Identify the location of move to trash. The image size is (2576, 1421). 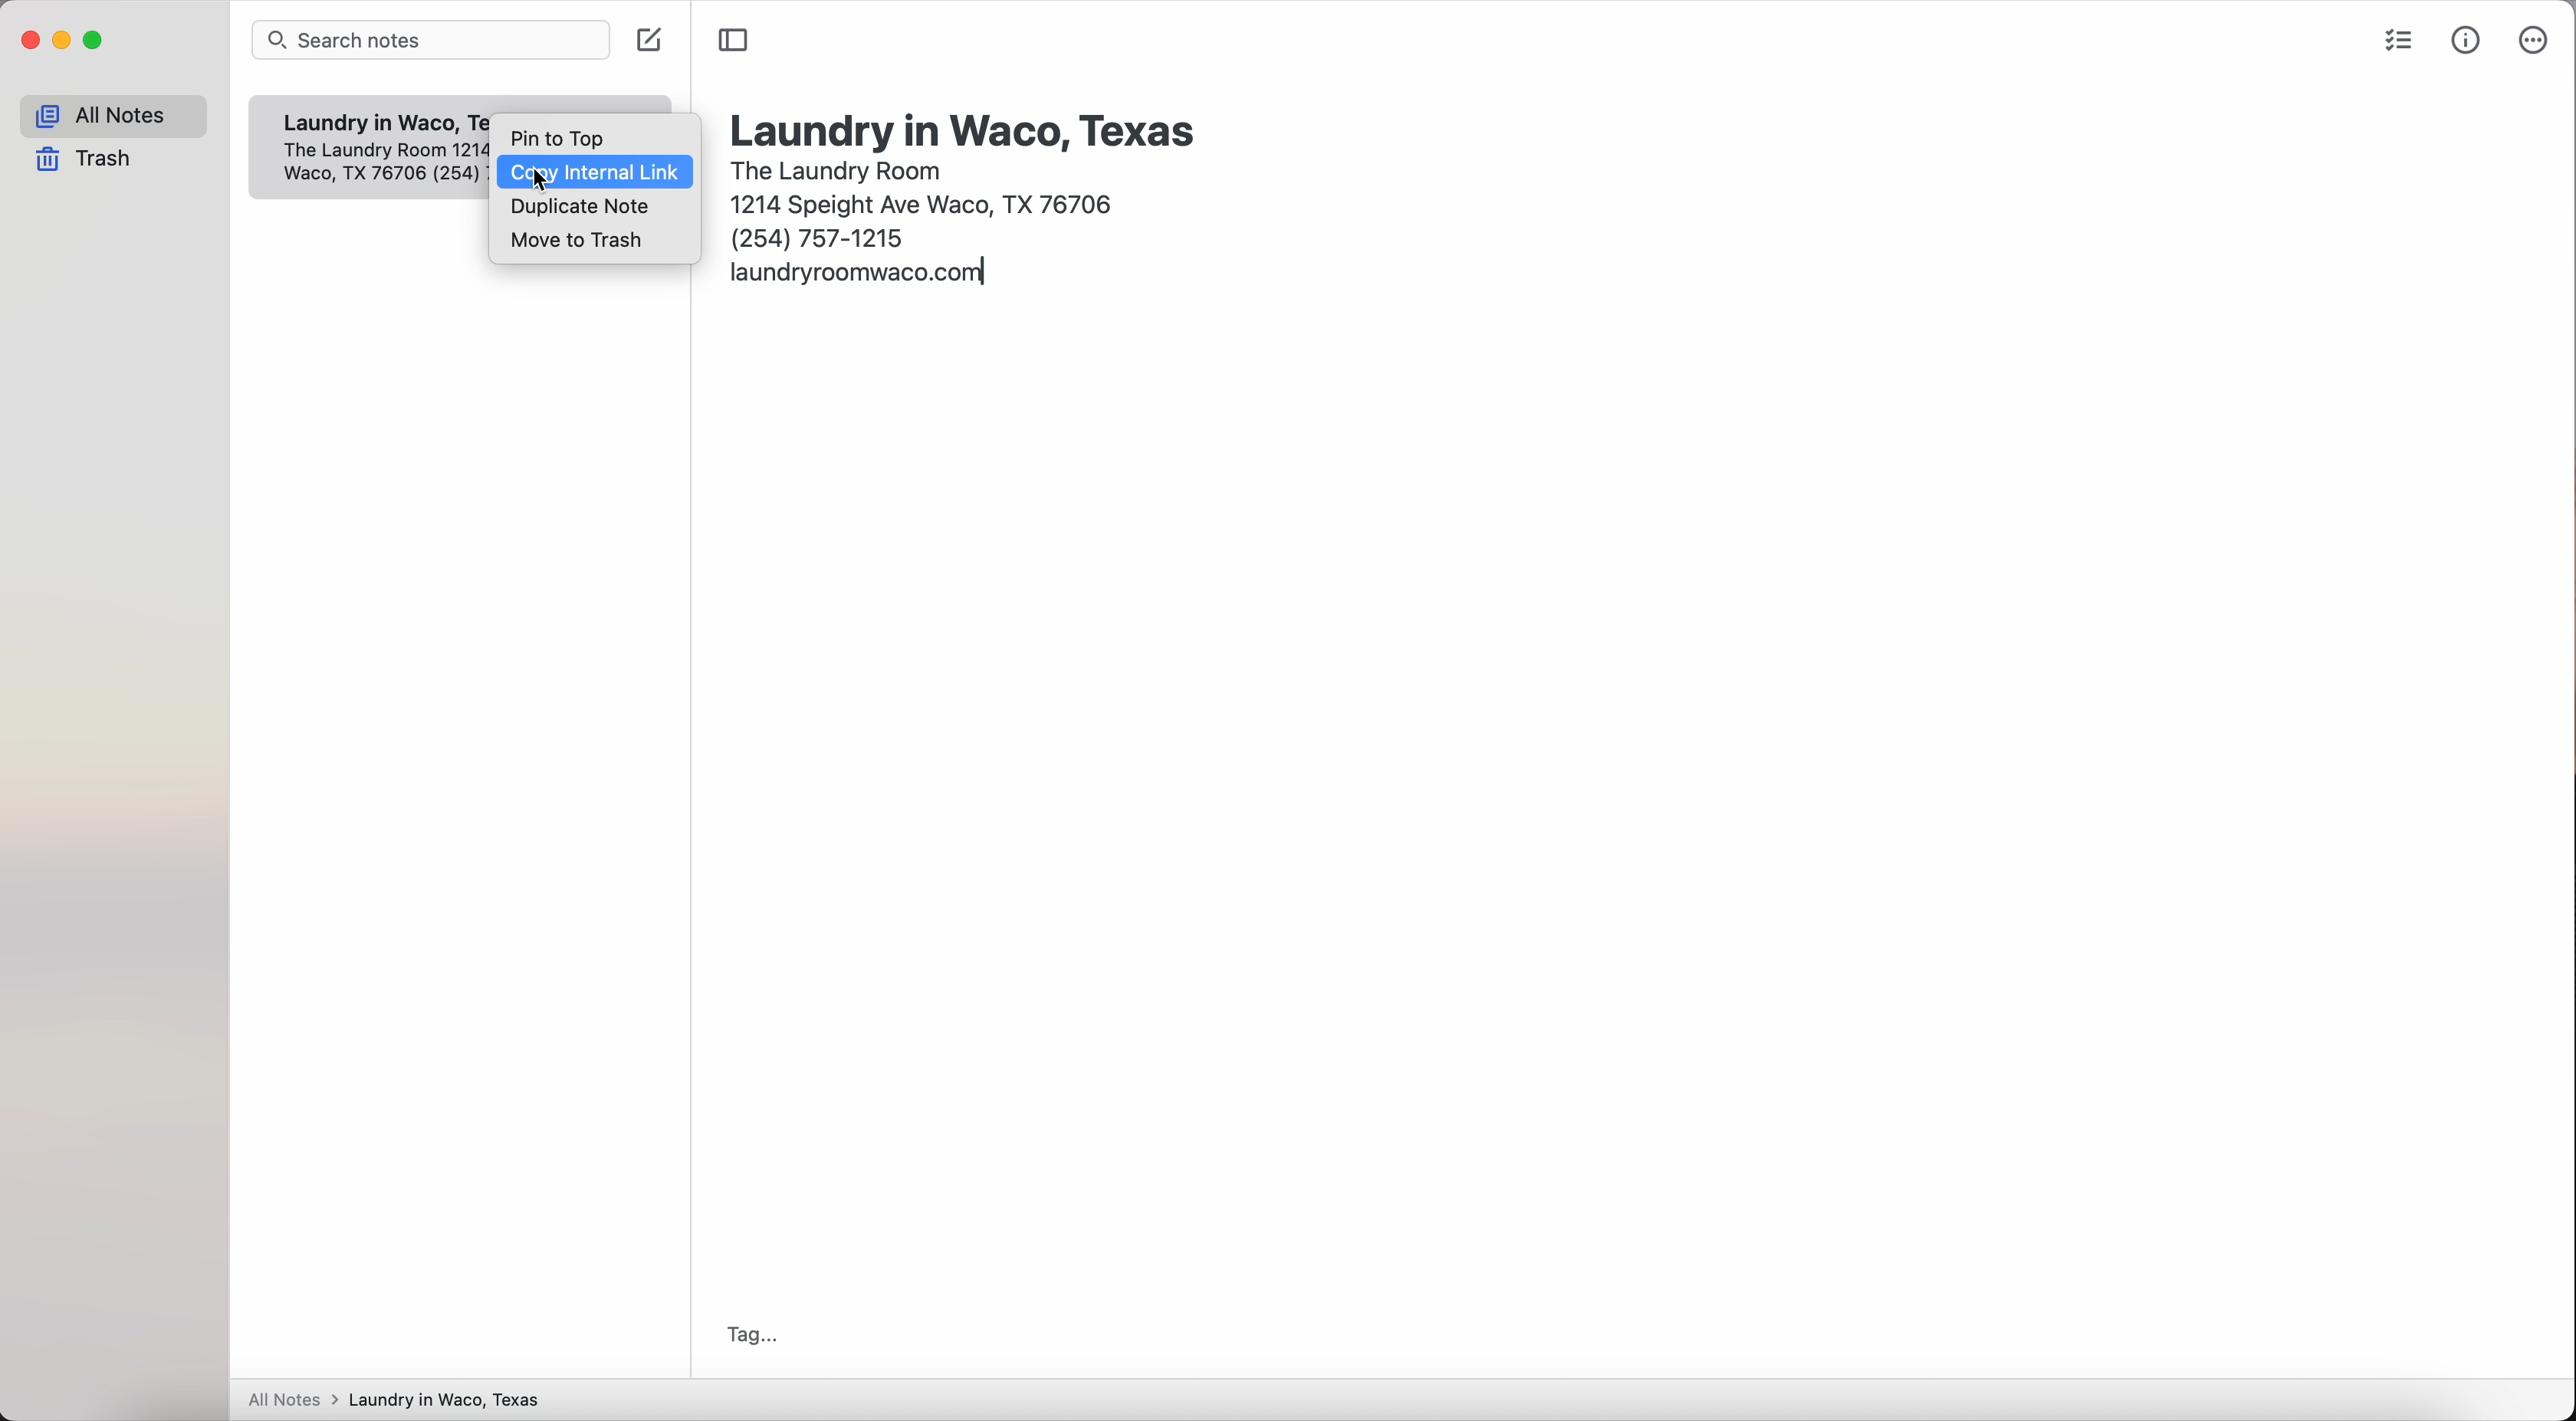
(580, 240).